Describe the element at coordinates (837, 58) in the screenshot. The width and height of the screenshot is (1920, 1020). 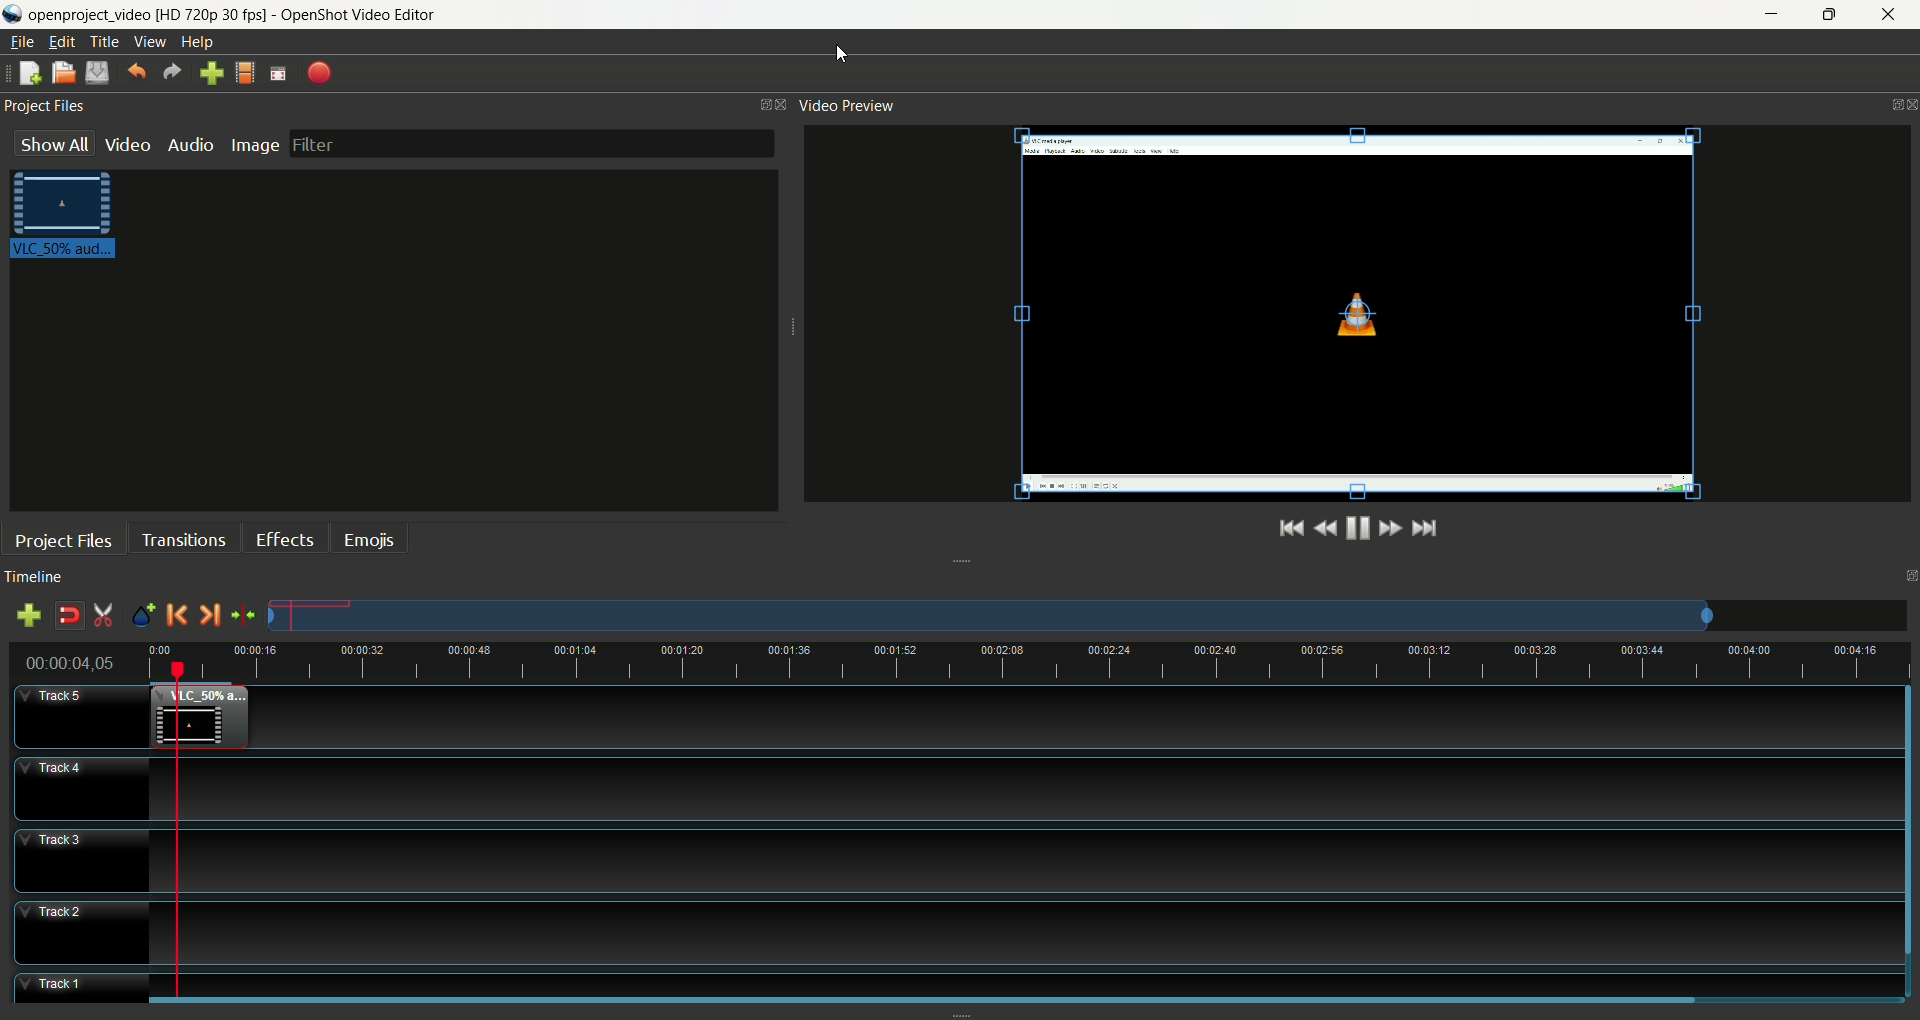
I see `cursor` at that location.